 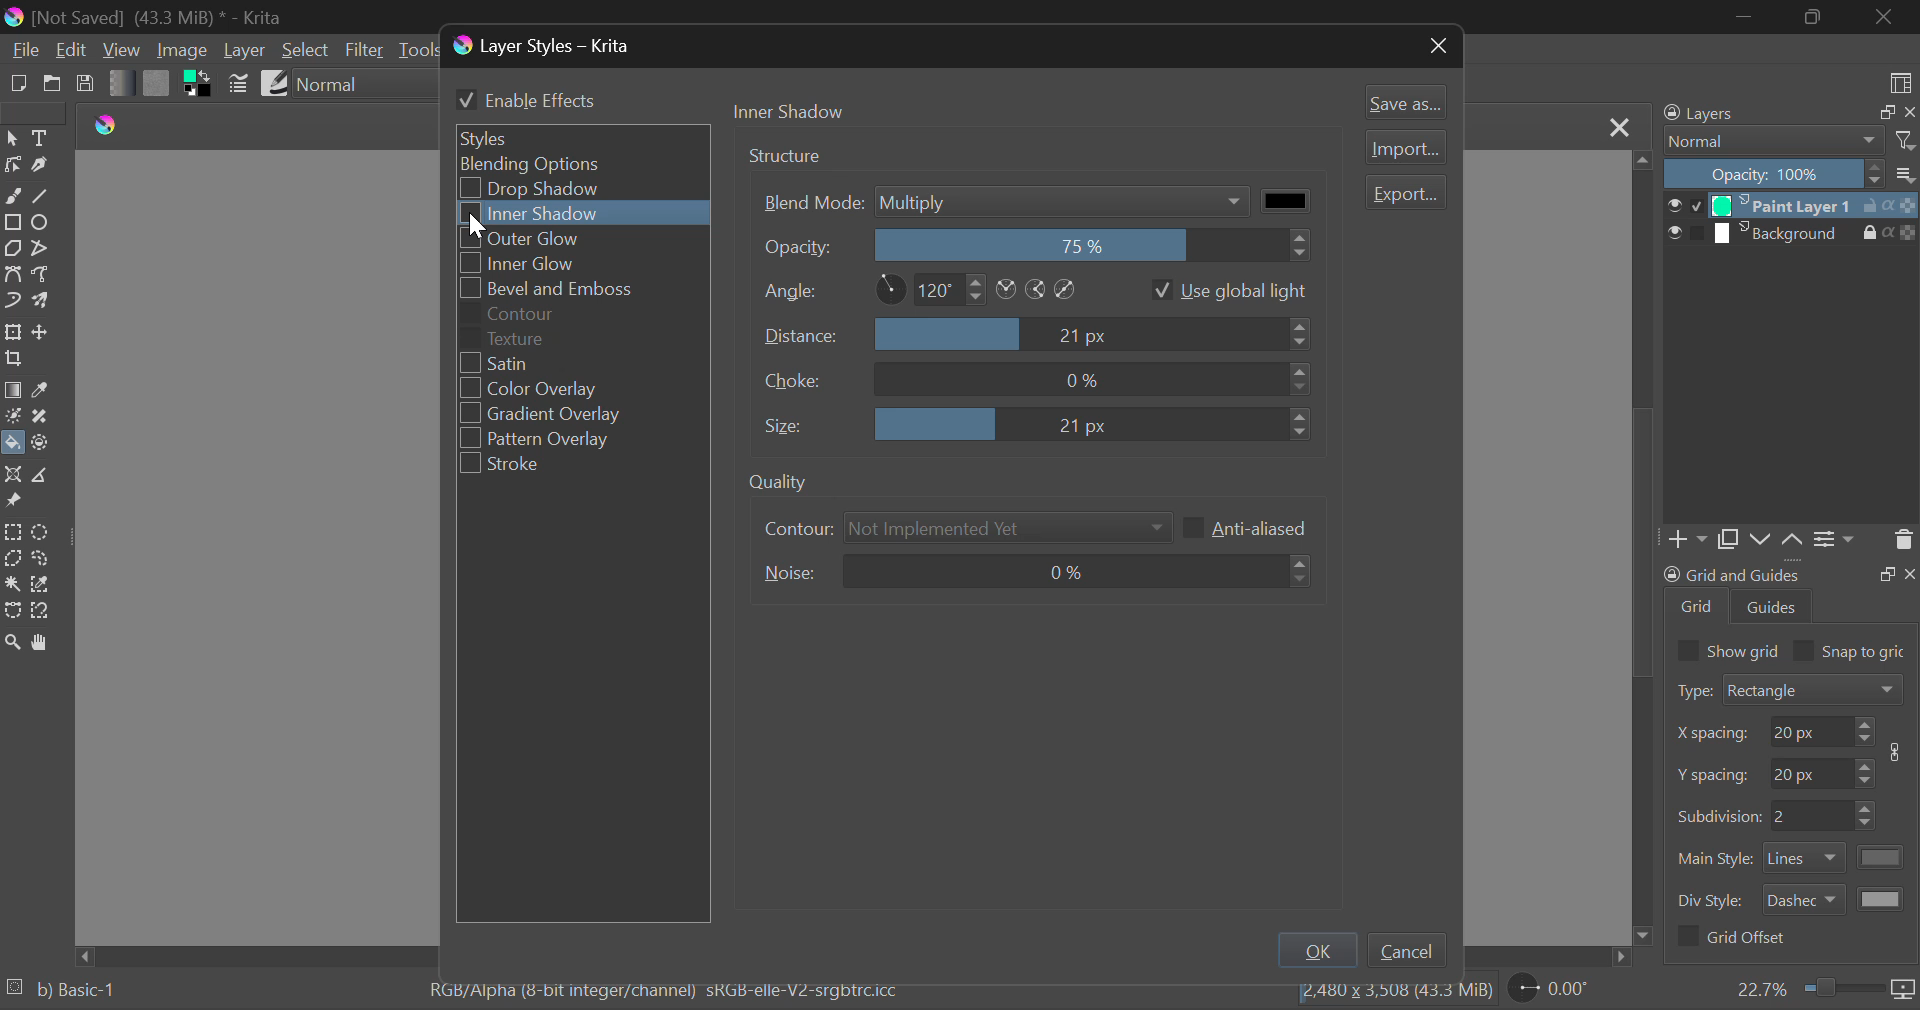 I want to click on Contour, so click(x=962, y=526).